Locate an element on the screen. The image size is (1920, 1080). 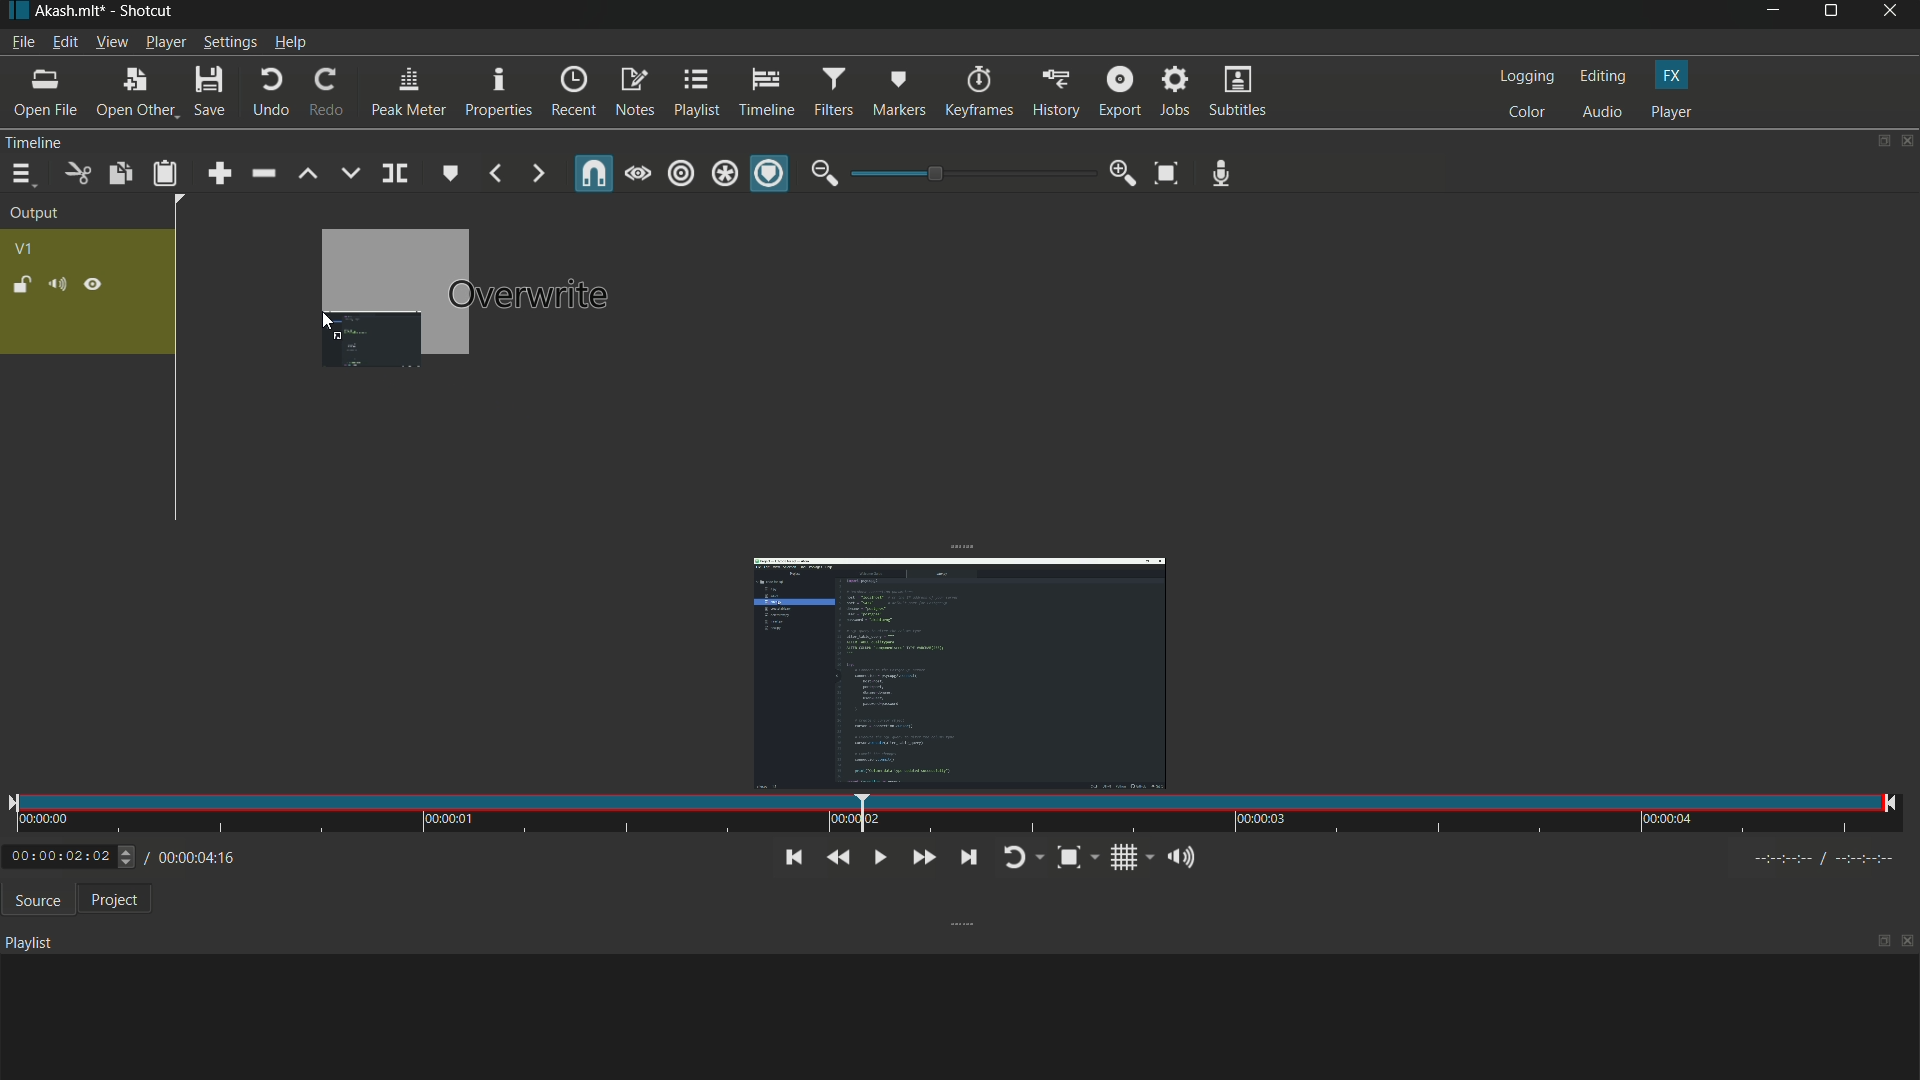
timeline is located at coordinates (766, 90).